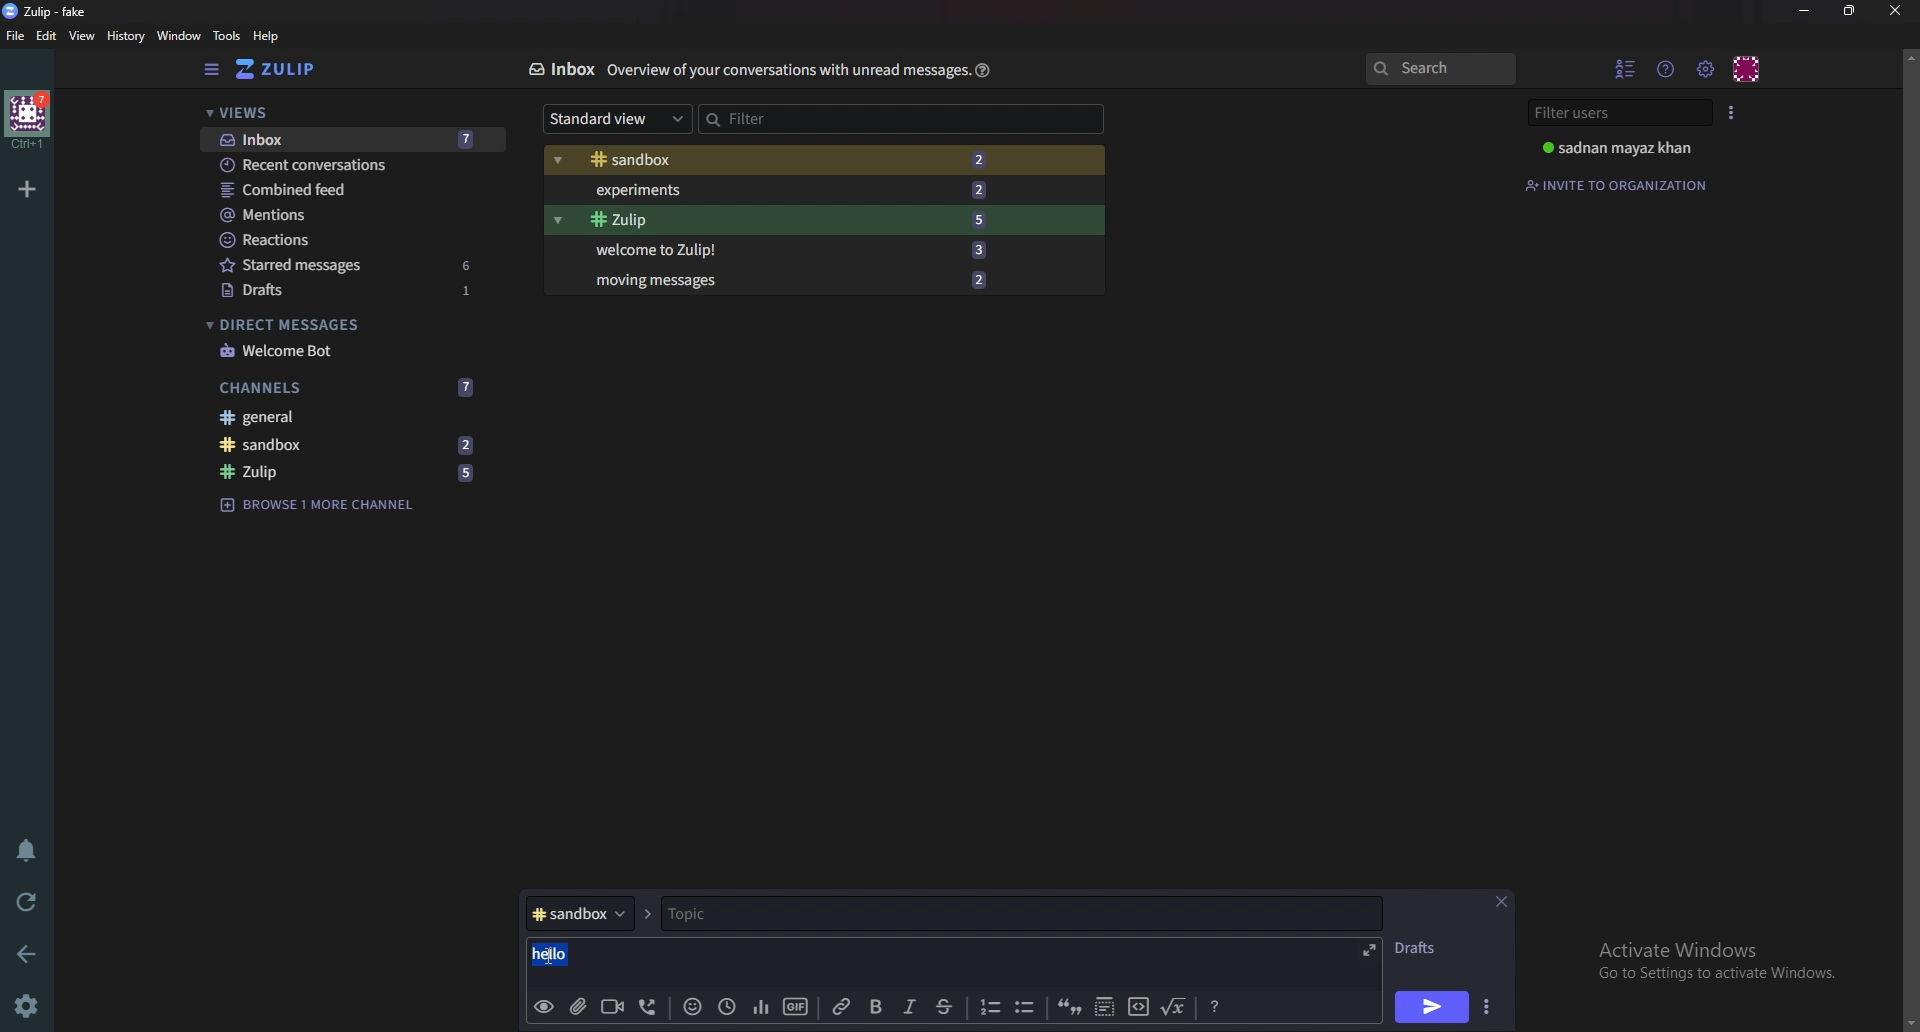 The height and width of the screenshot is (1032, 1920). I want to click on Inbox, so click(561, 67).